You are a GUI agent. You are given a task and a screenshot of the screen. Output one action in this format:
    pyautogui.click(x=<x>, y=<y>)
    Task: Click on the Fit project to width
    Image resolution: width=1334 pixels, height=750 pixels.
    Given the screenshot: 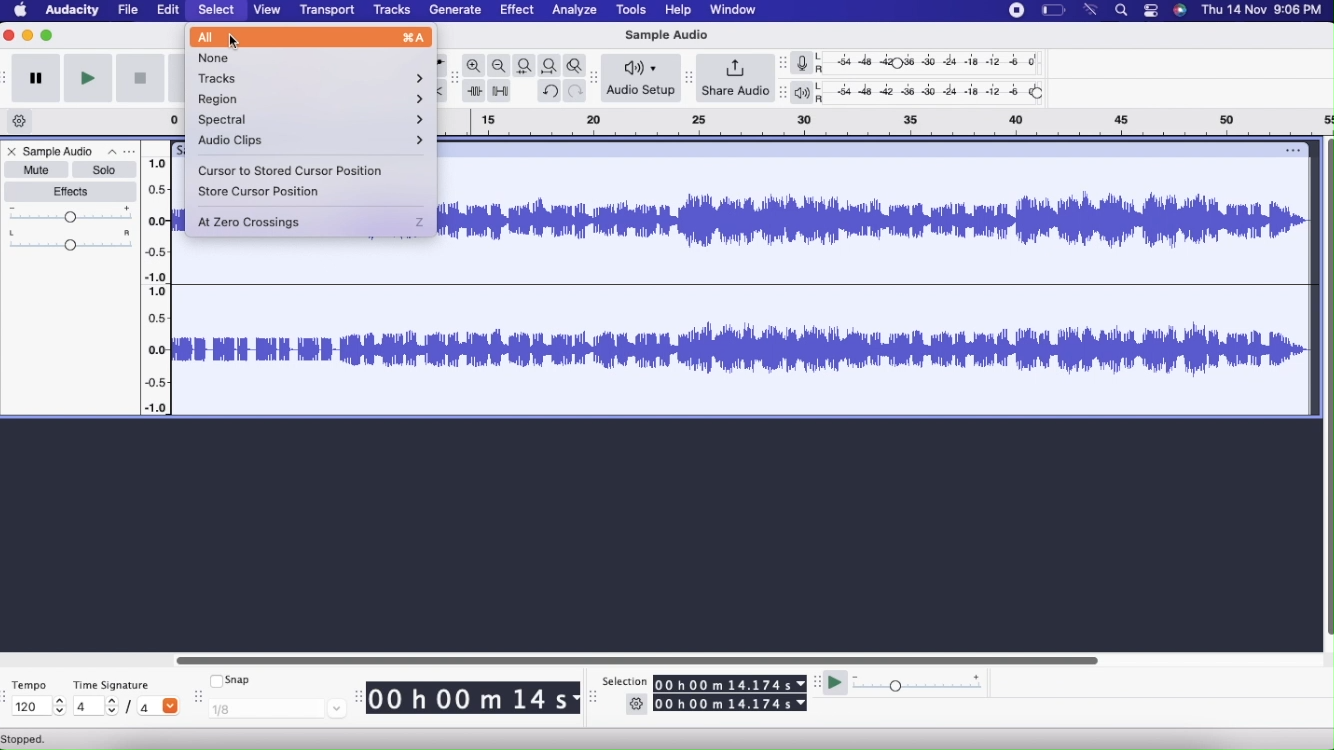 What is the action you would take?
    pyautogui.click(x=550, y=66)
    